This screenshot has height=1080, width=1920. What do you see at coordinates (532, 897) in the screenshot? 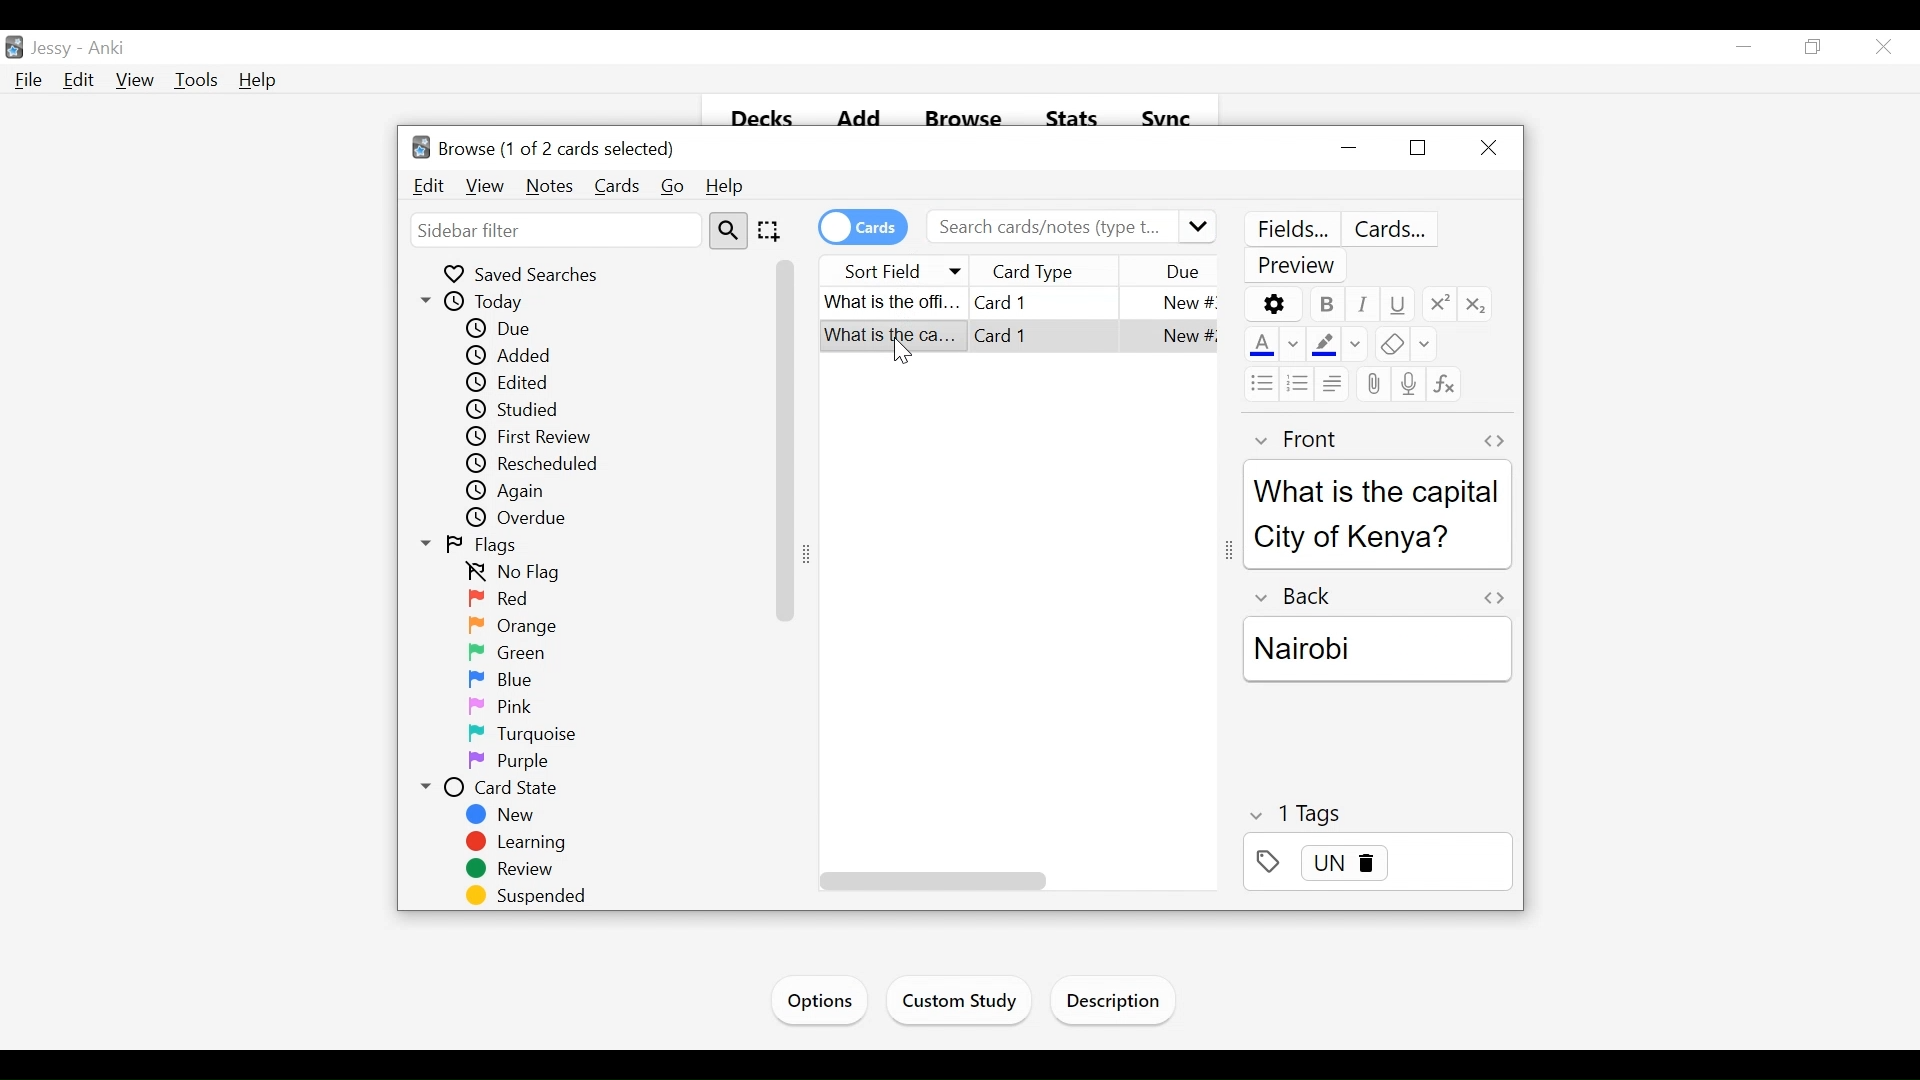
I see `Suspended` at bounding box center [532, 897].